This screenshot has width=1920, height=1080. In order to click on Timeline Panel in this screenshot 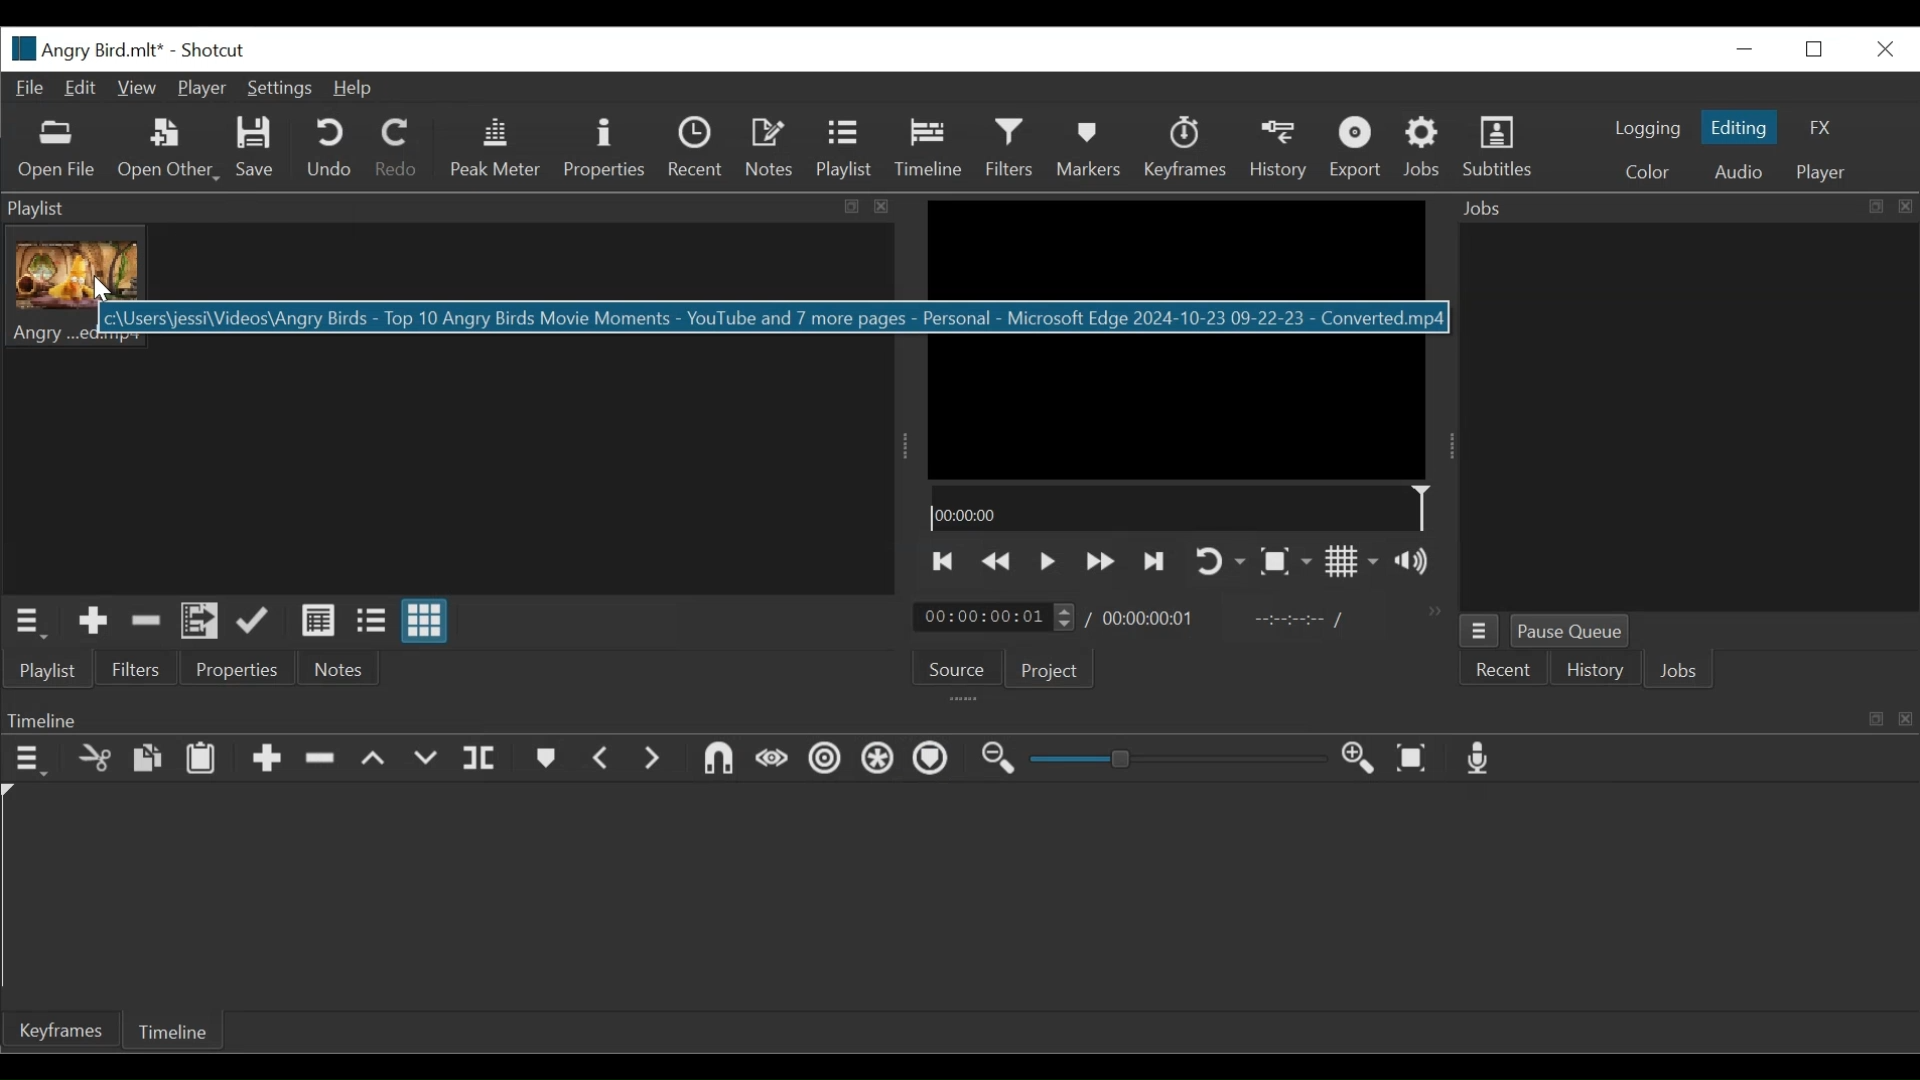, I will do `click(961, 718)`.